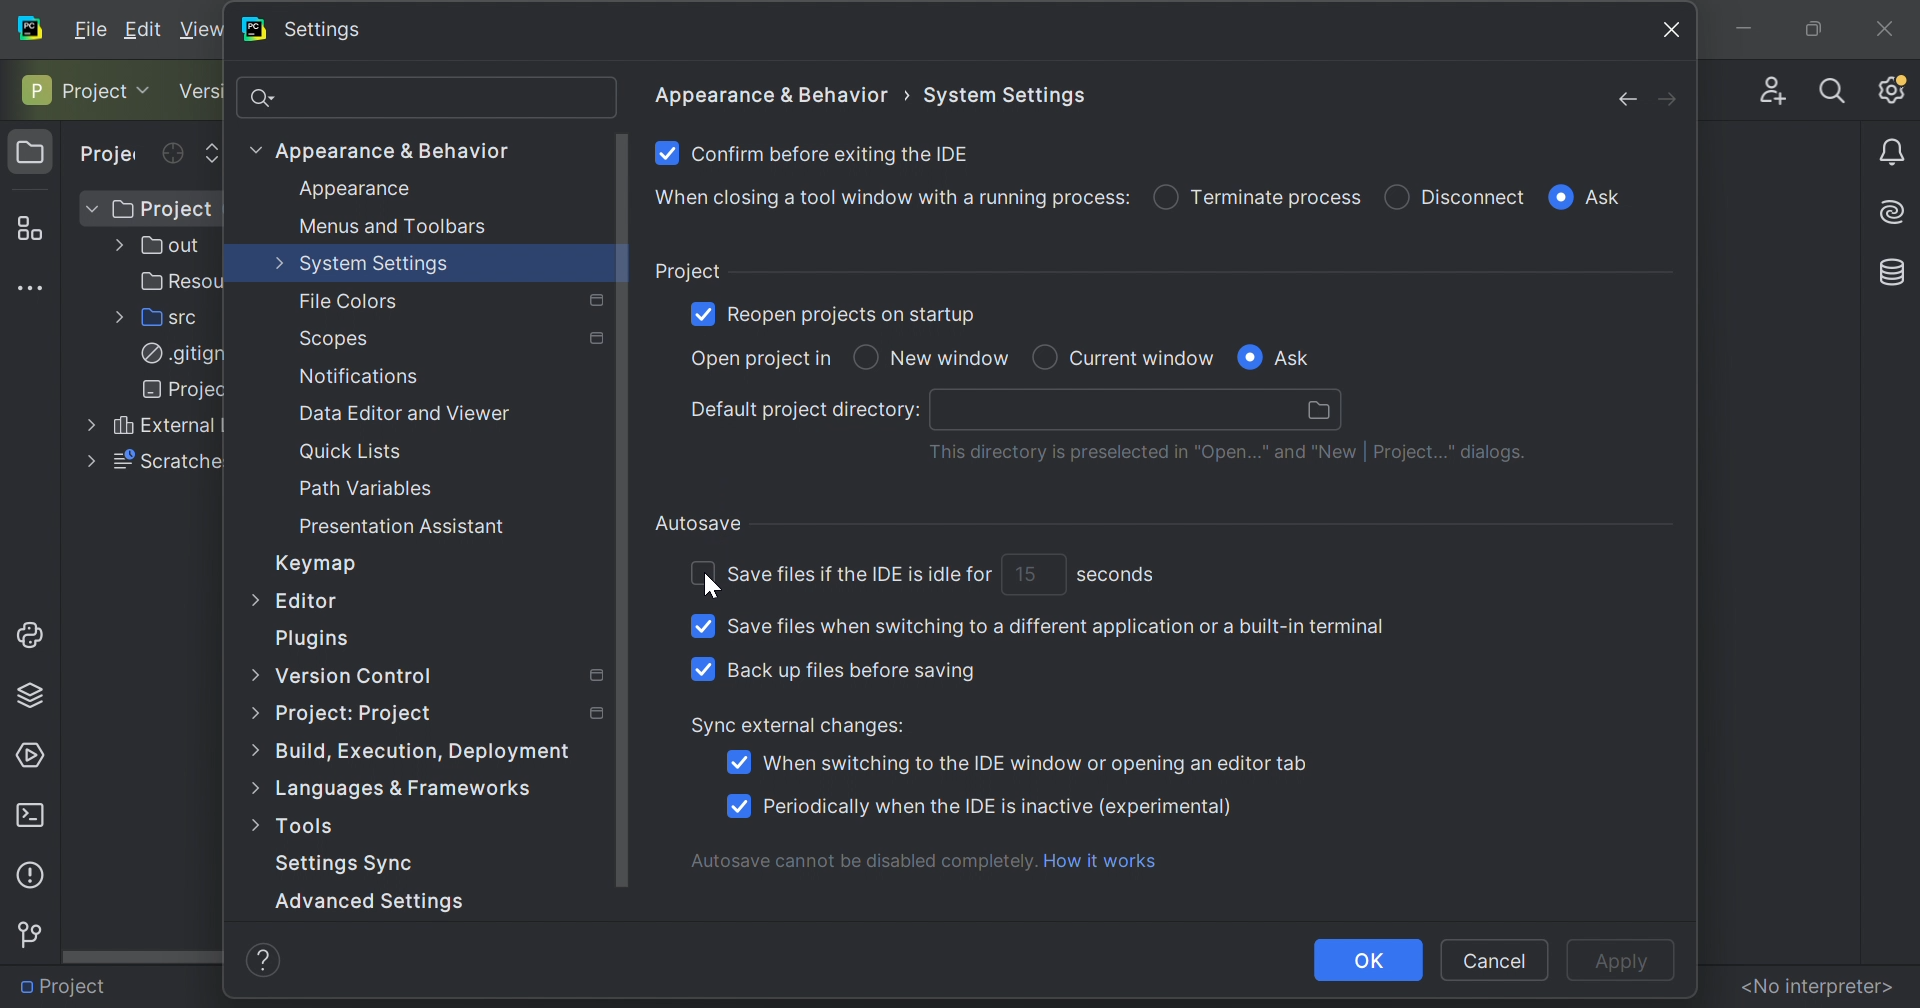 This screenshot has height=1008, width=1920. Describe the element at coordinates (833, 152) in the screenshot. I see `Confirm before existing the IDE` at that location.